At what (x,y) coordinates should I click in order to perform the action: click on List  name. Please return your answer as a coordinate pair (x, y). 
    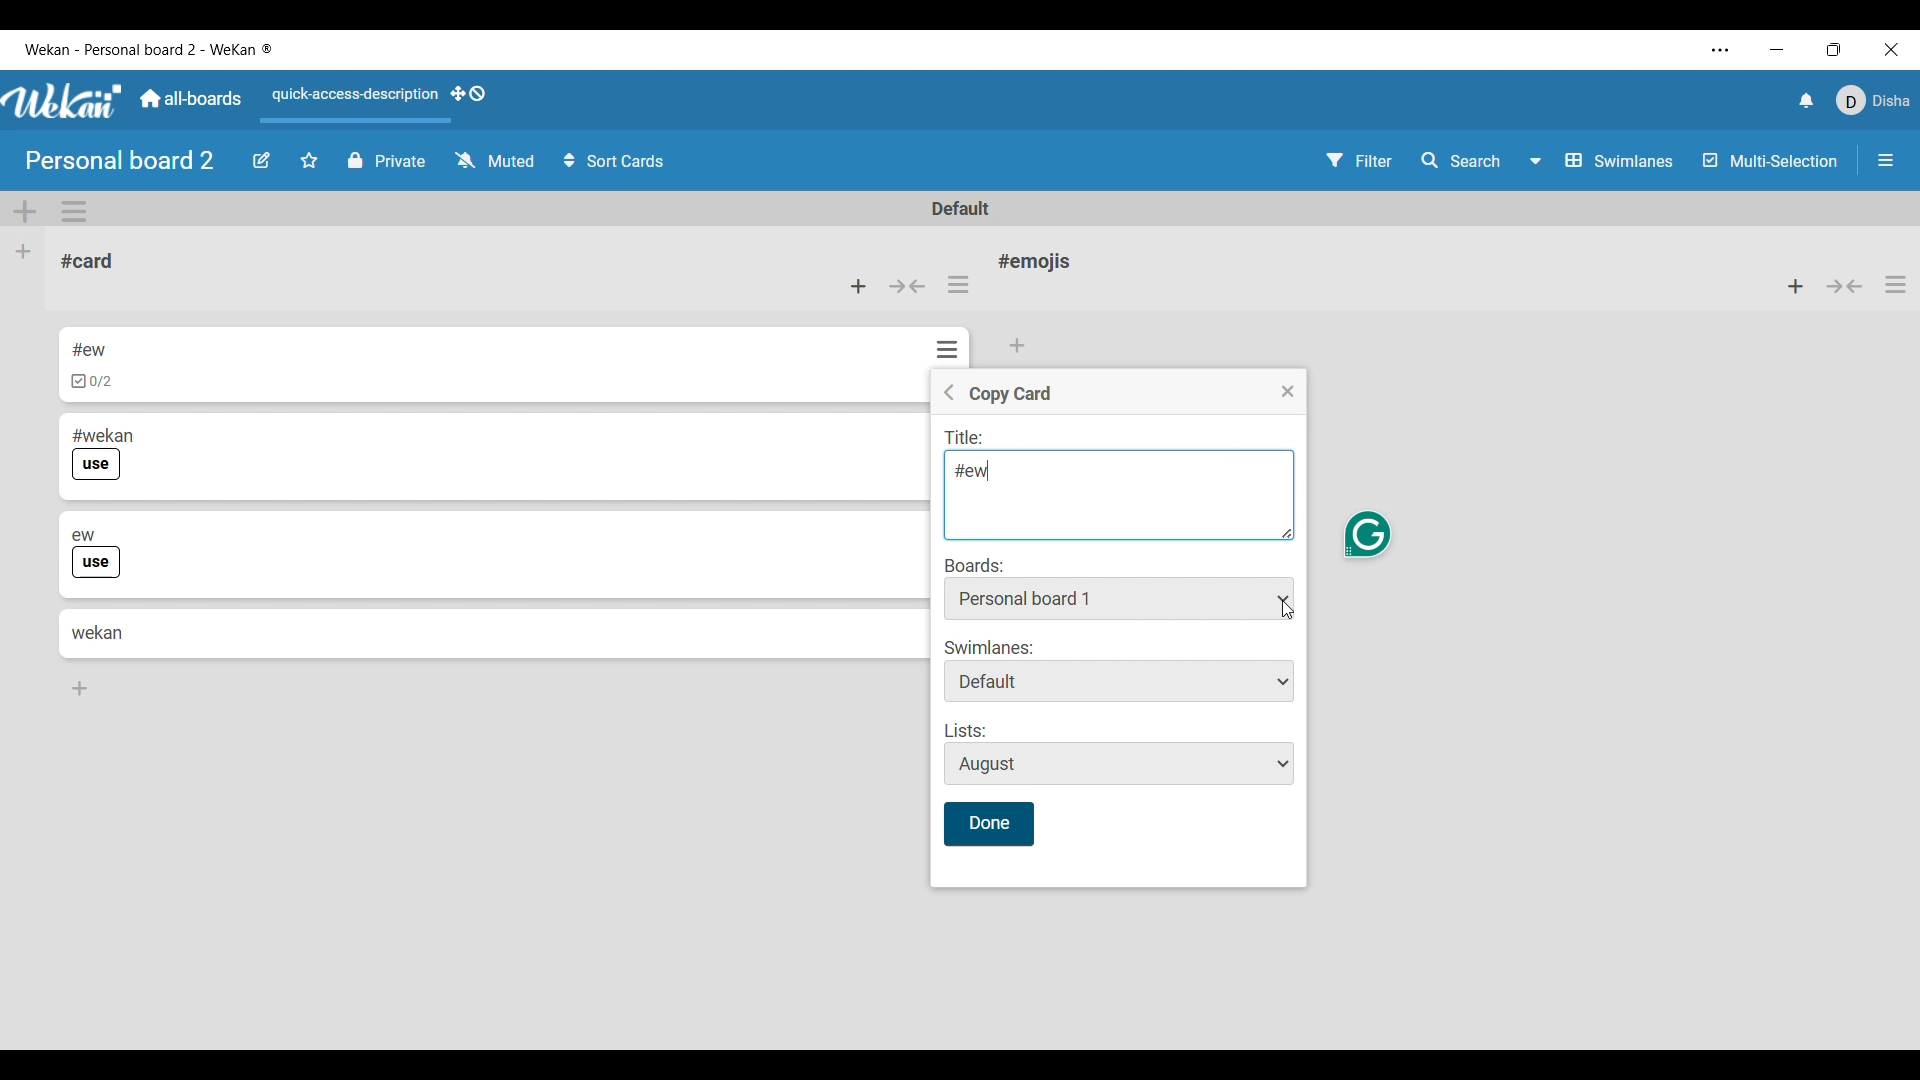
    Looking at the image, I should click on (1034, 261).